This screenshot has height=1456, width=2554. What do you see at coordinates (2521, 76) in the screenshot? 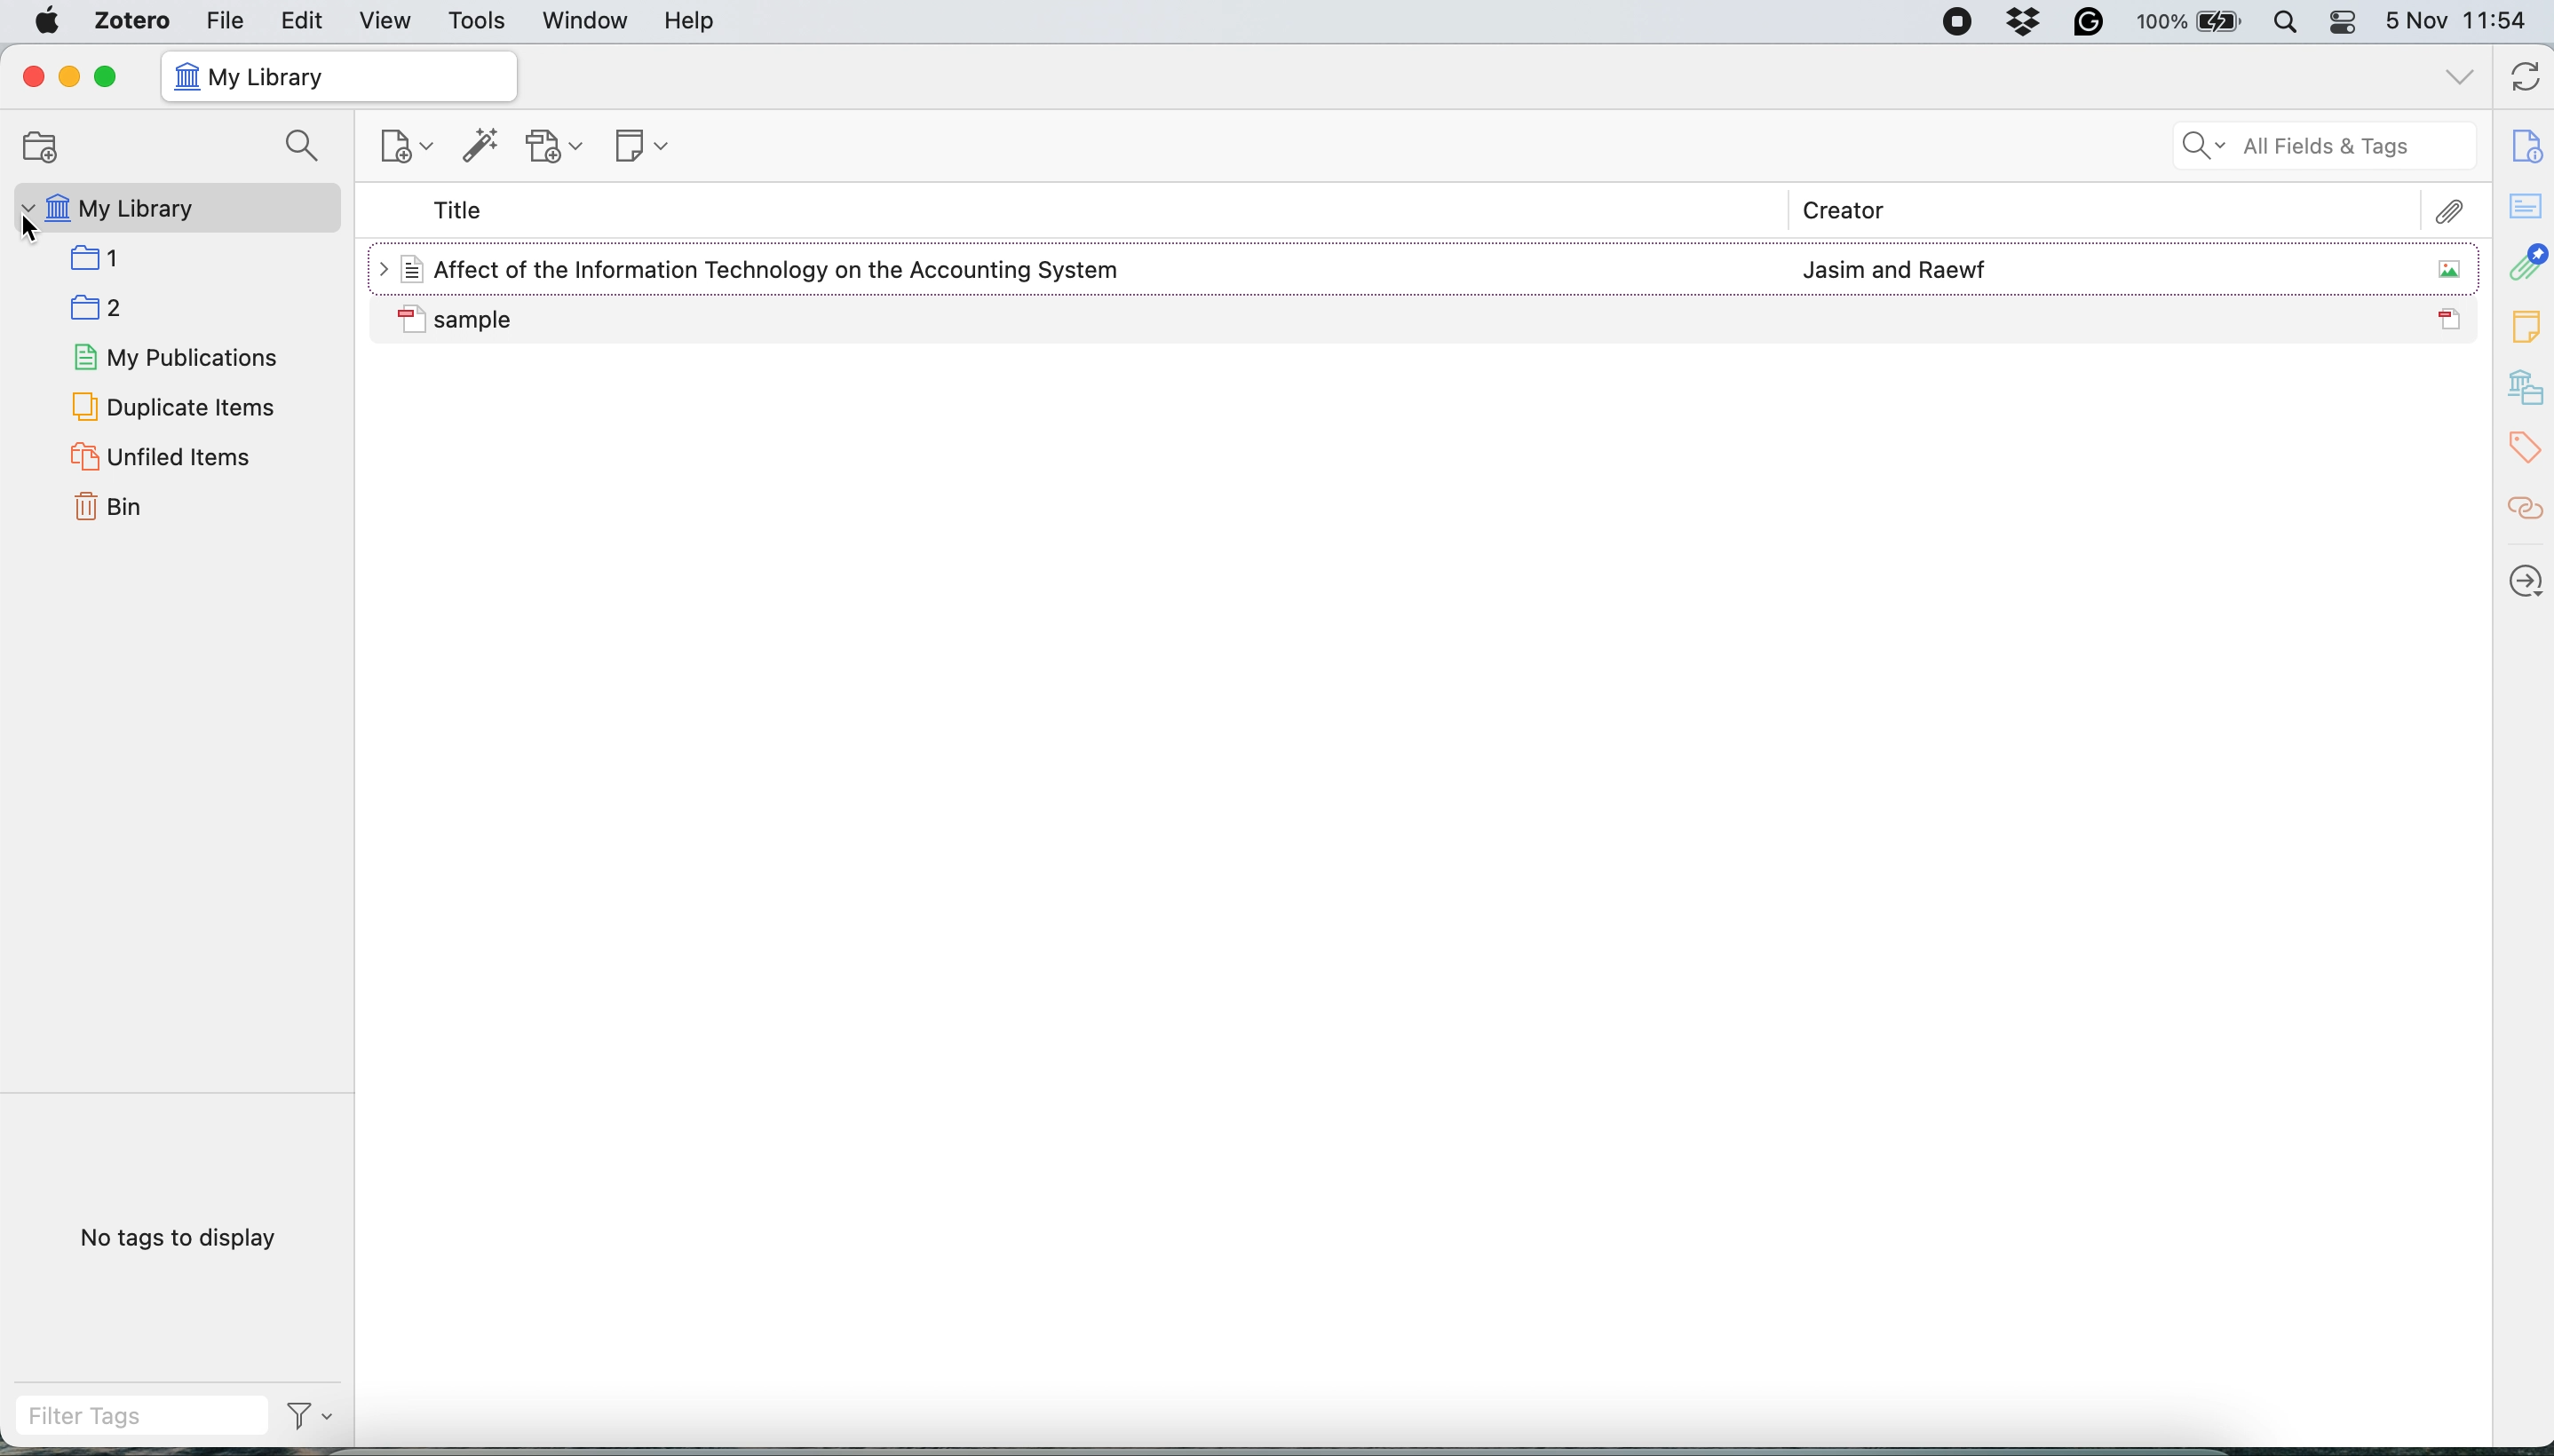
I see `refresh` at bounding box center [2521, 76].